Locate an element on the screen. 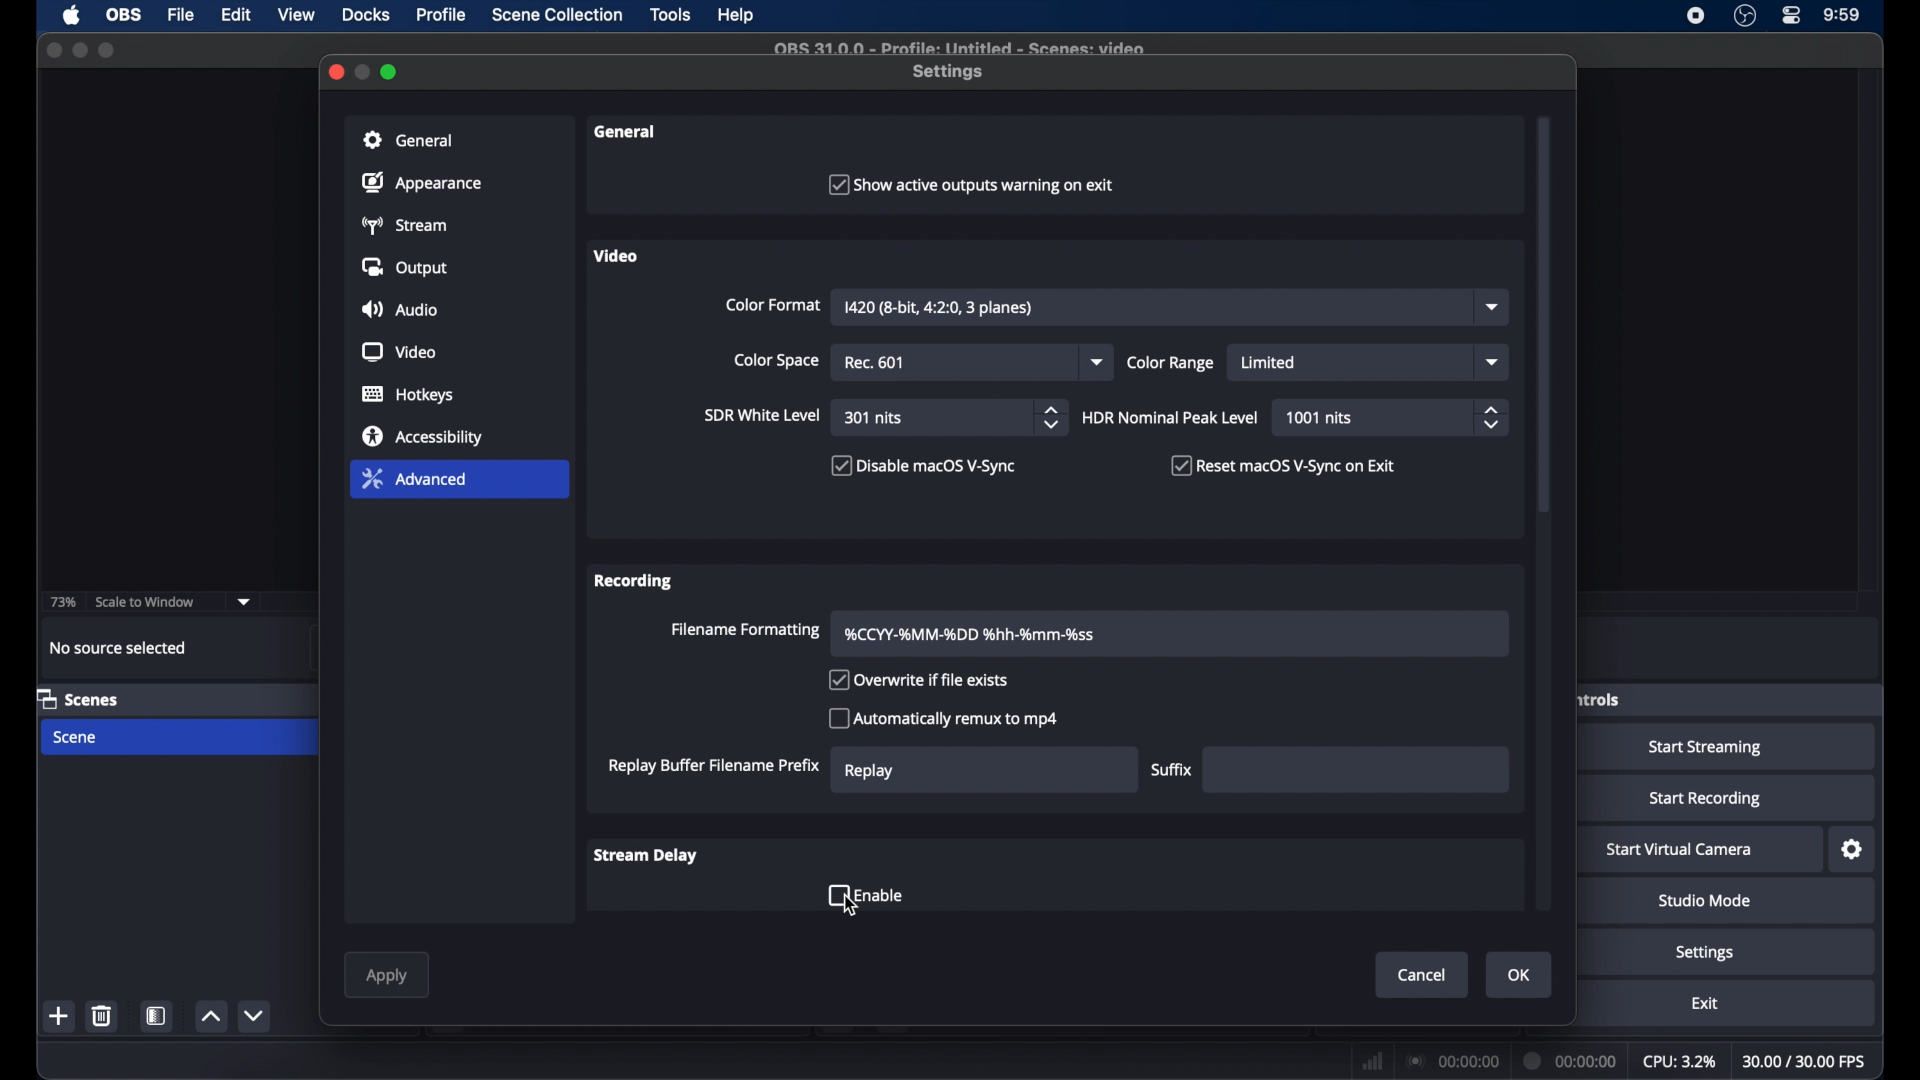 The height and width of the screenshot is (1080, 1920). replay is located at coordinates (870, 772).